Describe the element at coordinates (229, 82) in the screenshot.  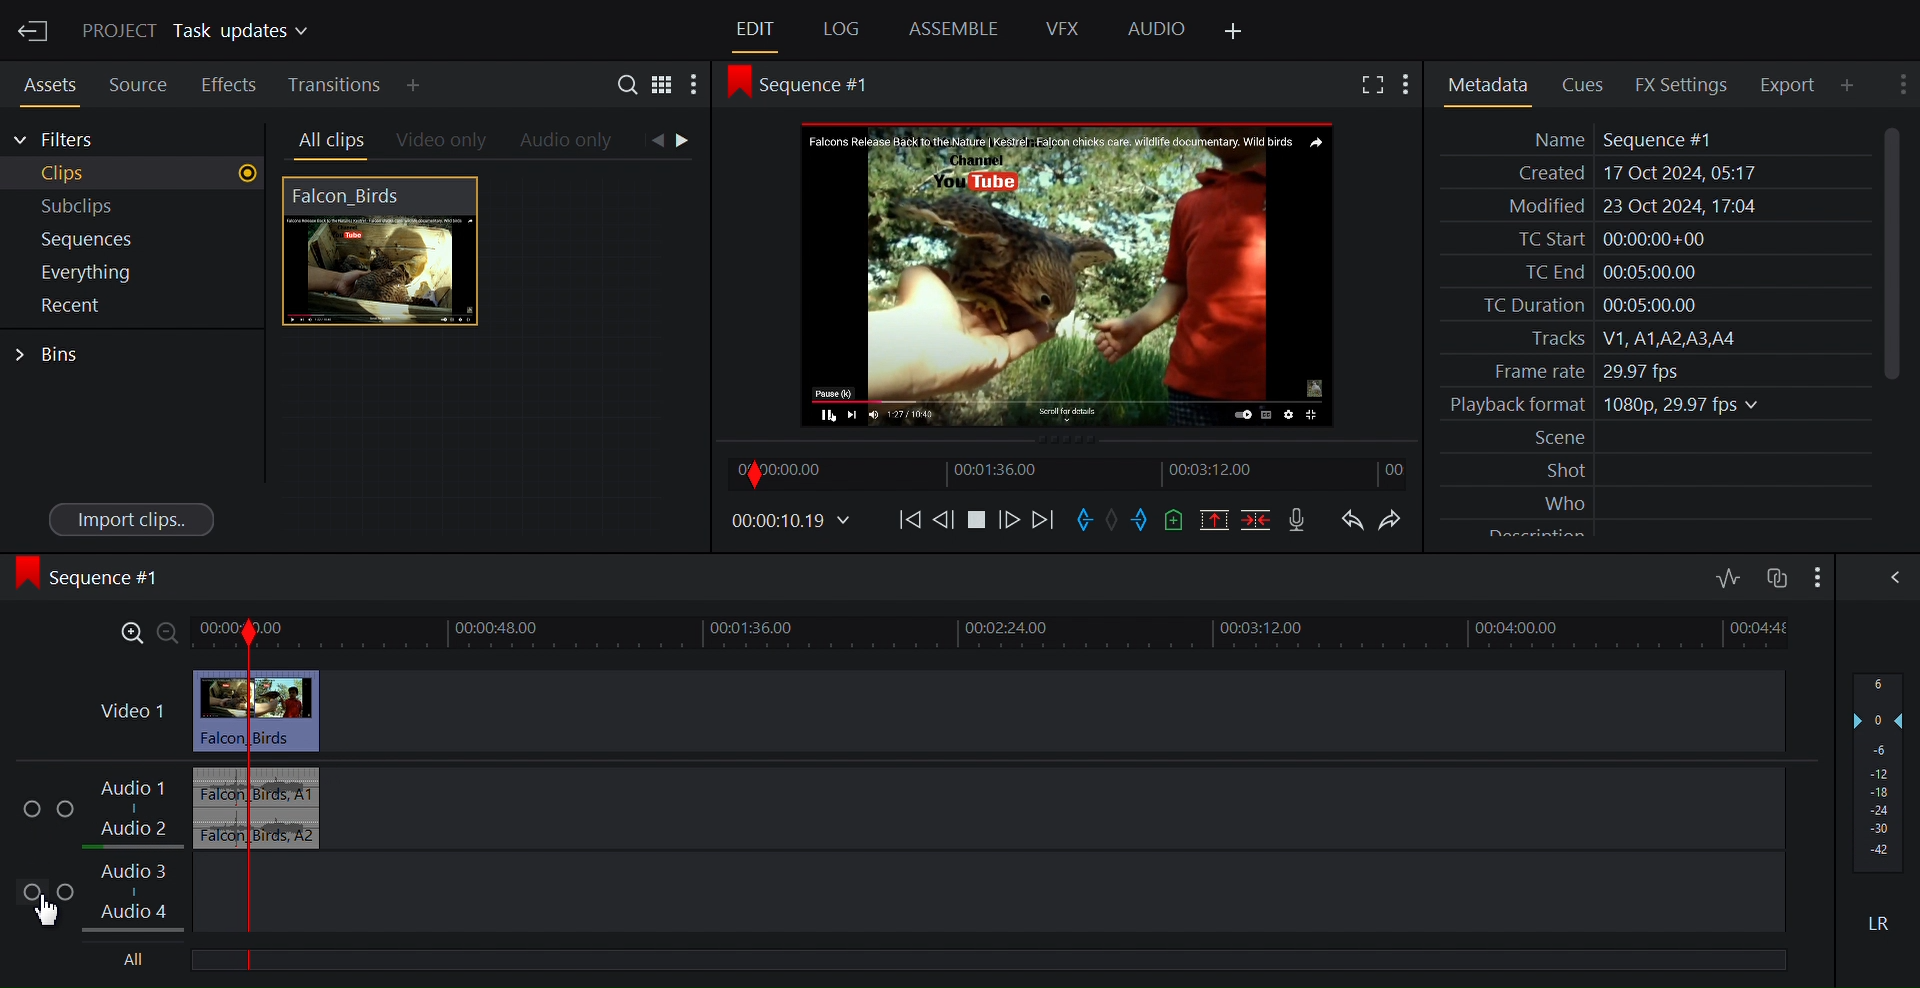
I see `Effects` at that location.